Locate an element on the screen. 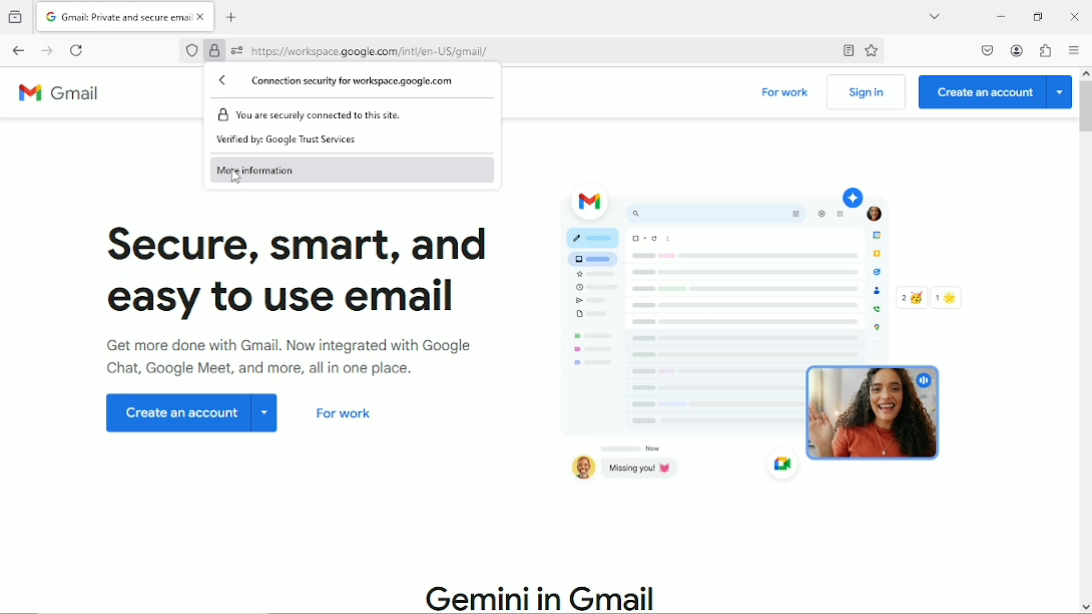 This screenshot has height=614, width=1092. You have granted additional permissions to this website is located at coordinates (236, 49).